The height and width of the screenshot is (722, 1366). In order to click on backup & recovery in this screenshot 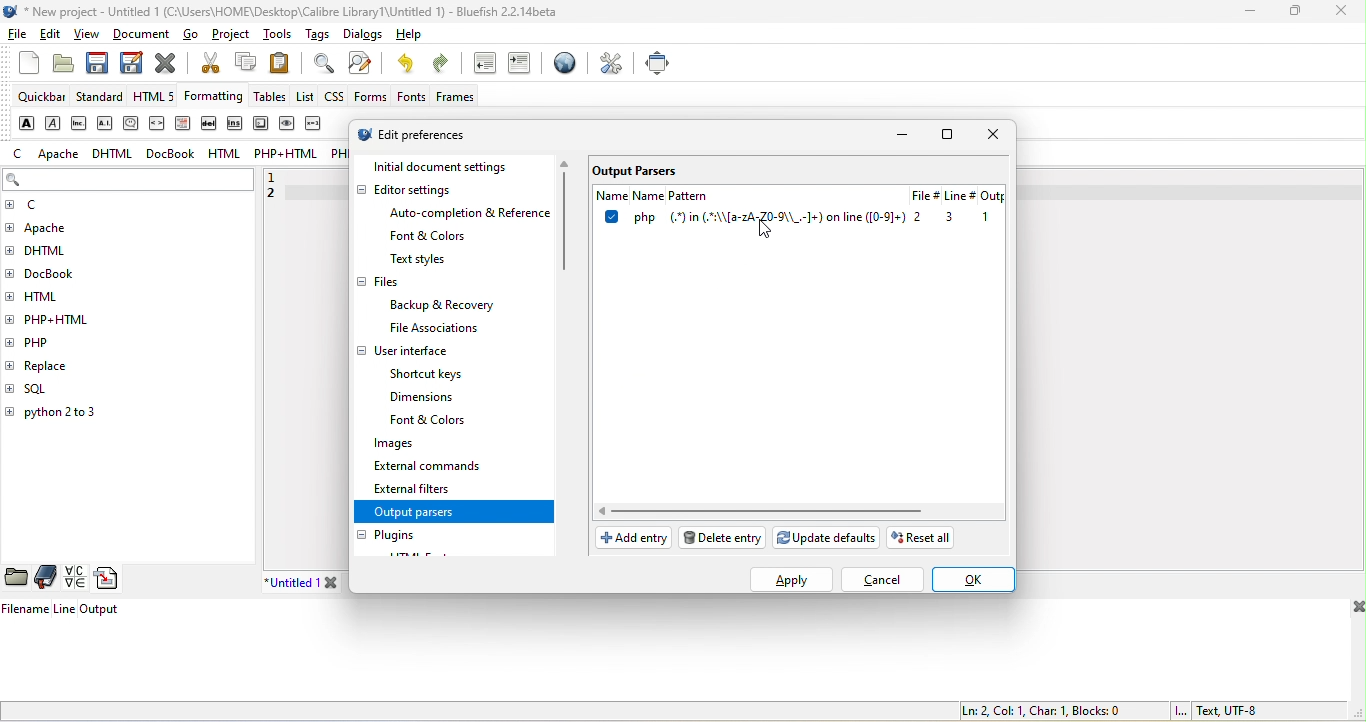, I will do `click(448, 305)`.